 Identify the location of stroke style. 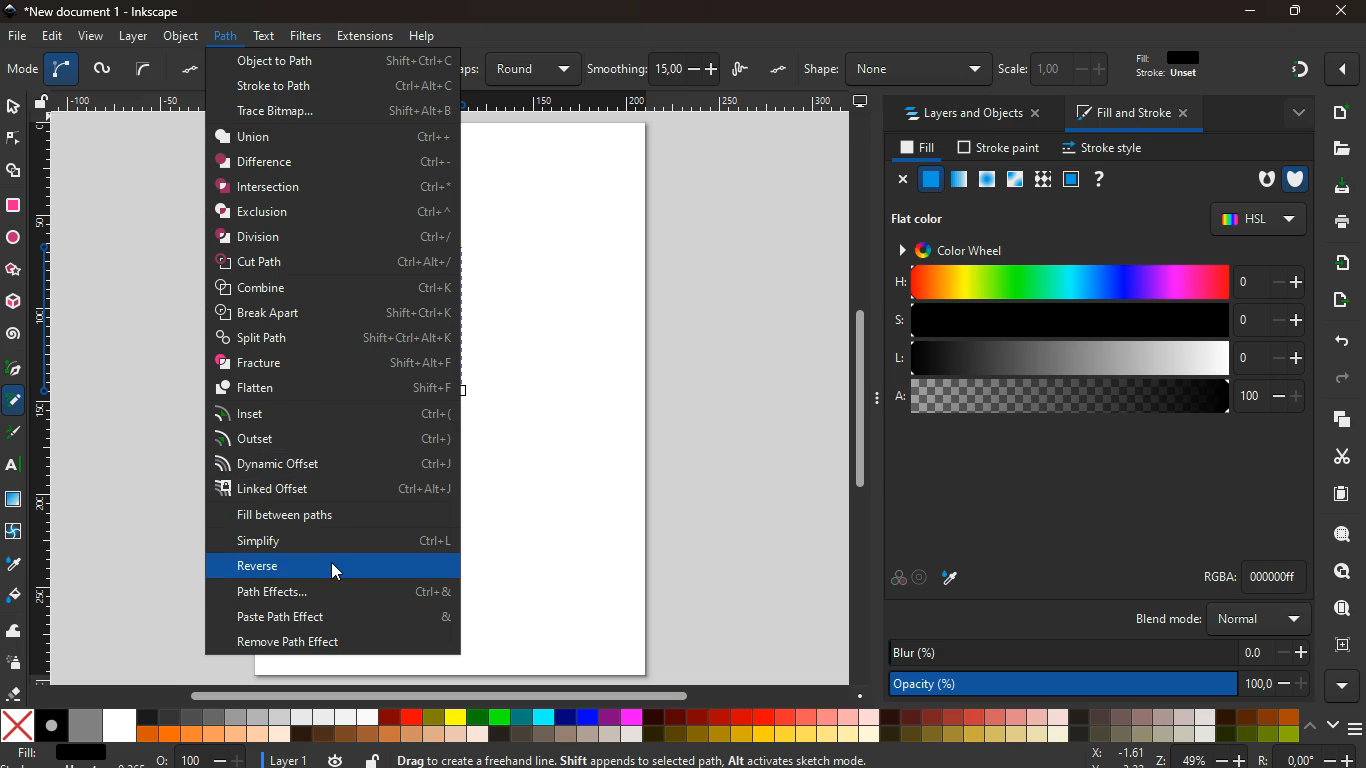
(1106, 149).